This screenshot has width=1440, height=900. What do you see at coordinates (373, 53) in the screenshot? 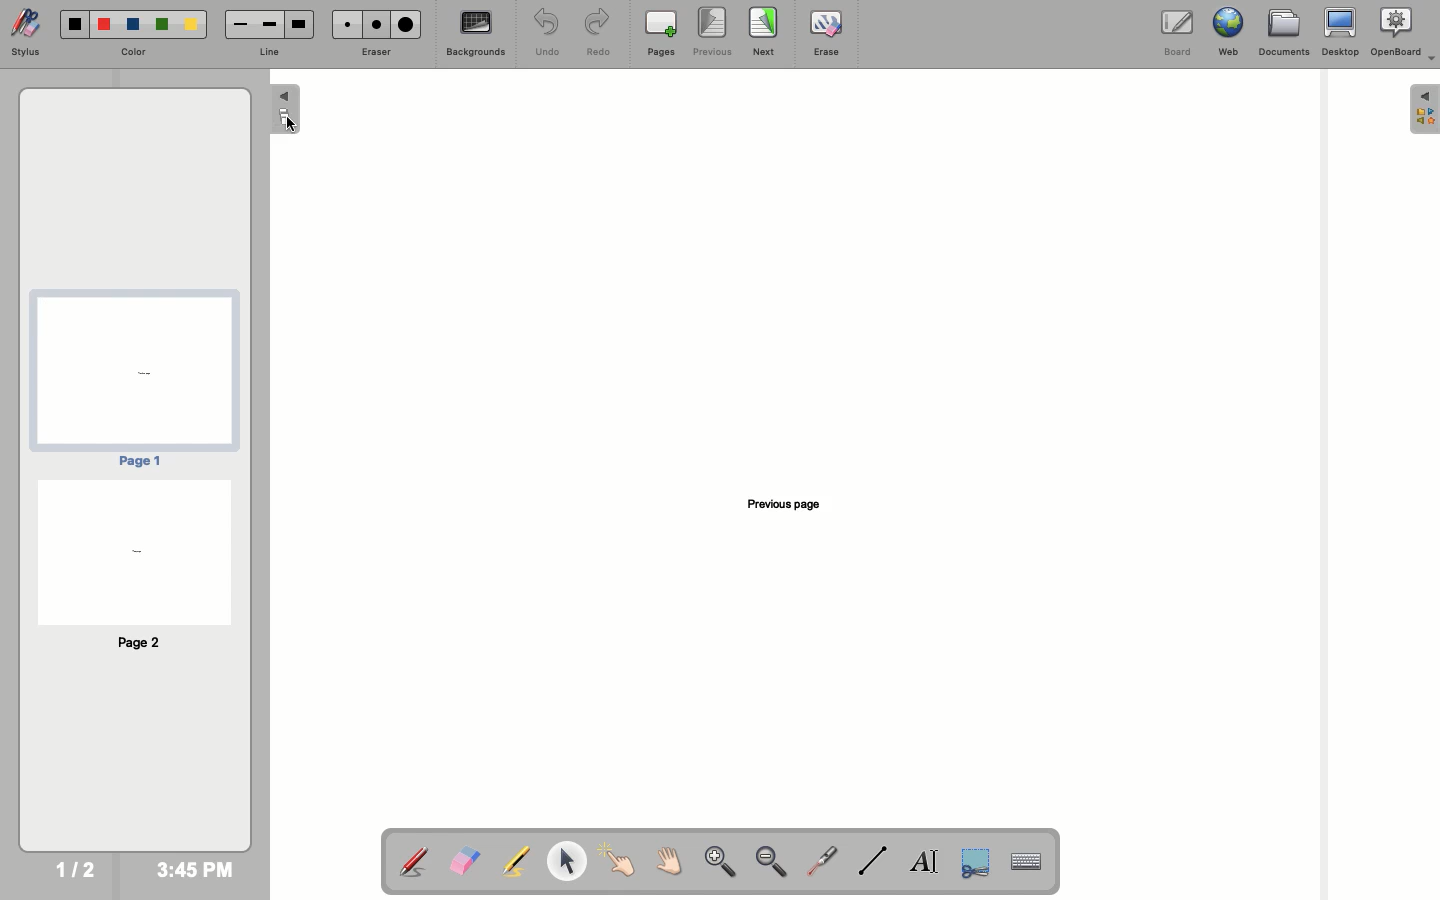
I see `Eraser` at bounding box center [373, 53].